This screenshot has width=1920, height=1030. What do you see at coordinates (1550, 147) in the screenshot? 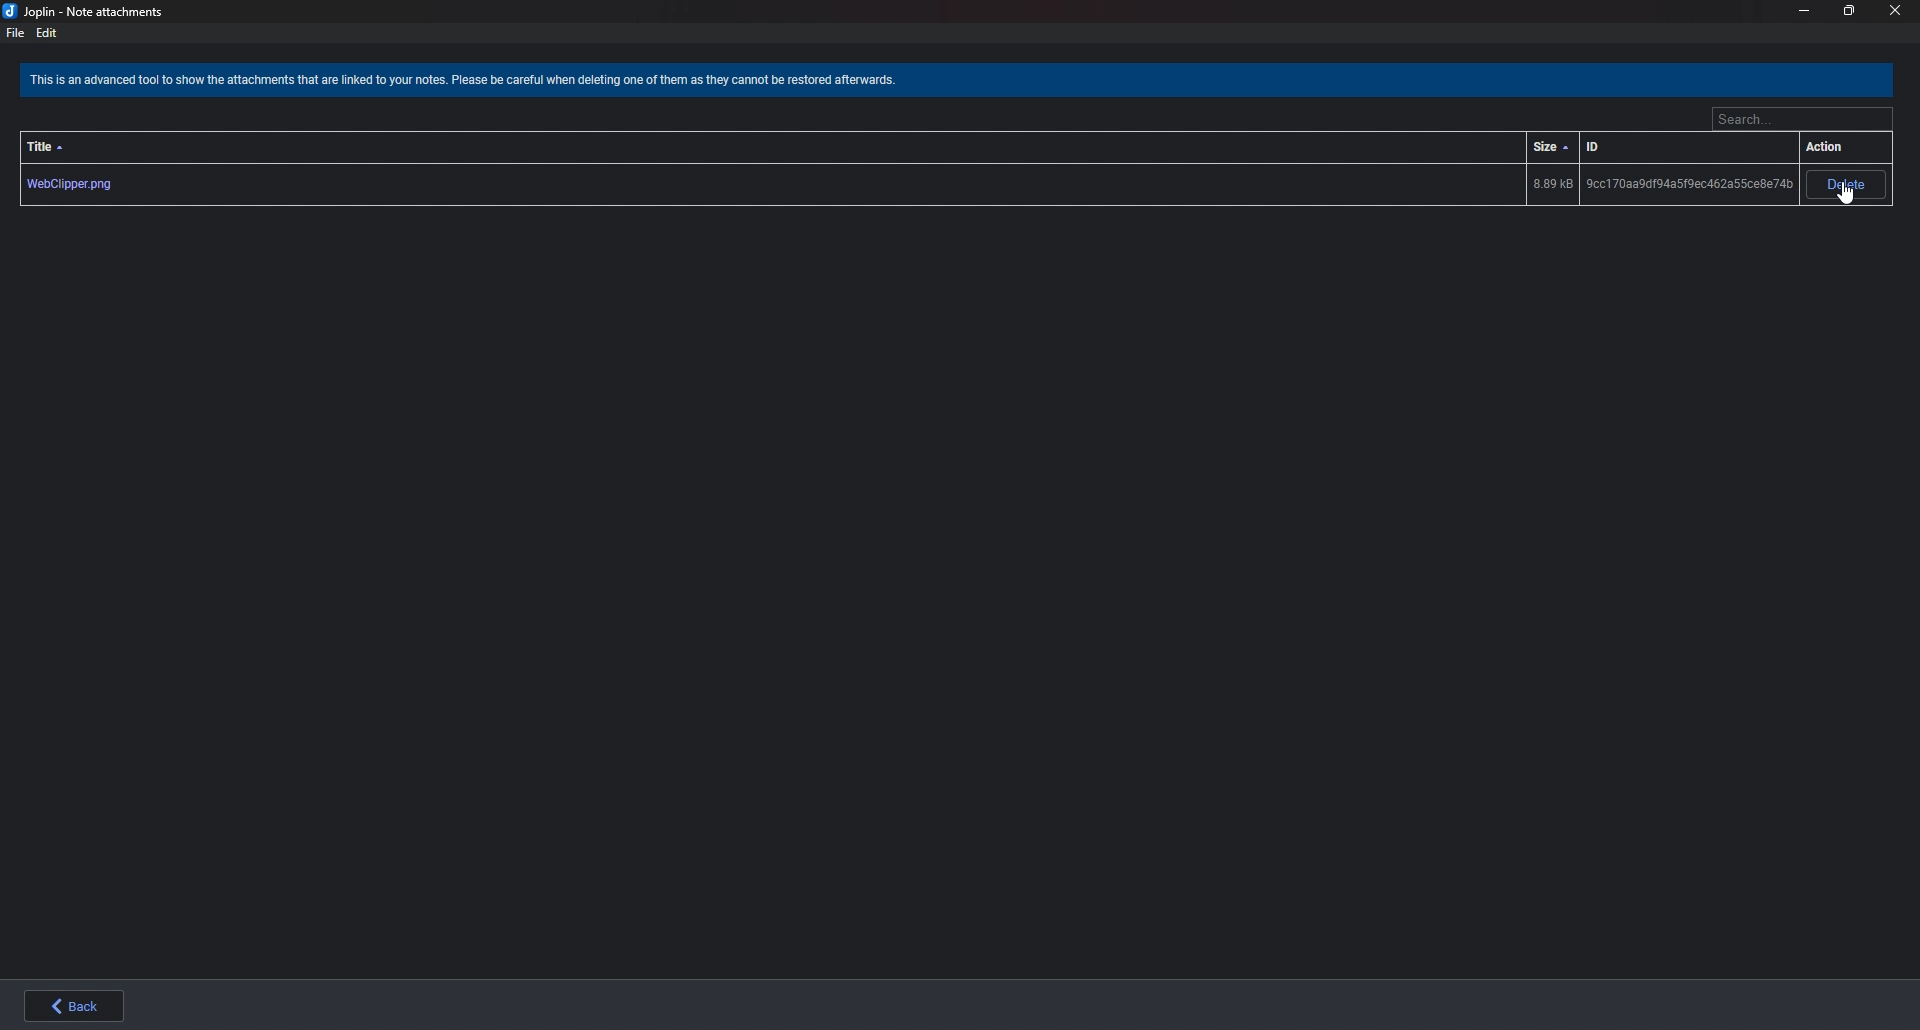
I see `size` at bounding box center [1550, 147].